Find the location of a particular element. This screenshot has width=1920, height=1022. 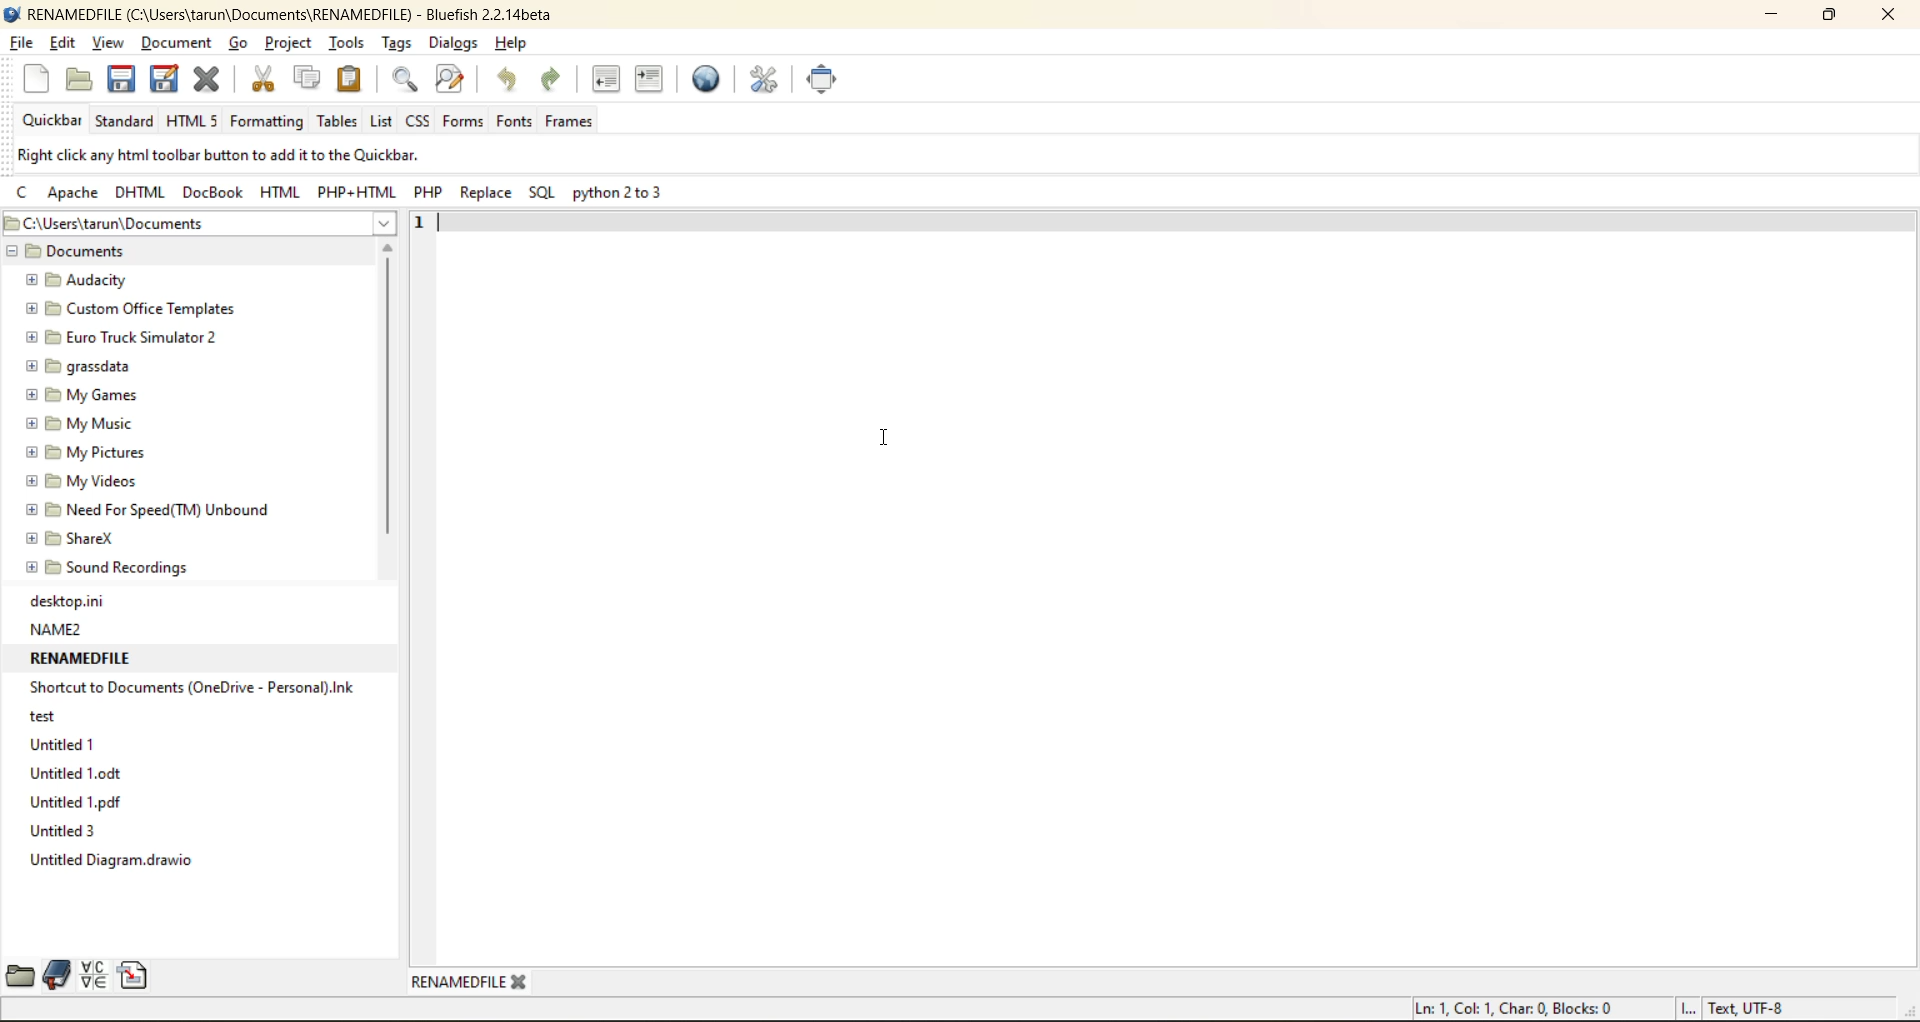

file location is located at coordinates (179, 223).